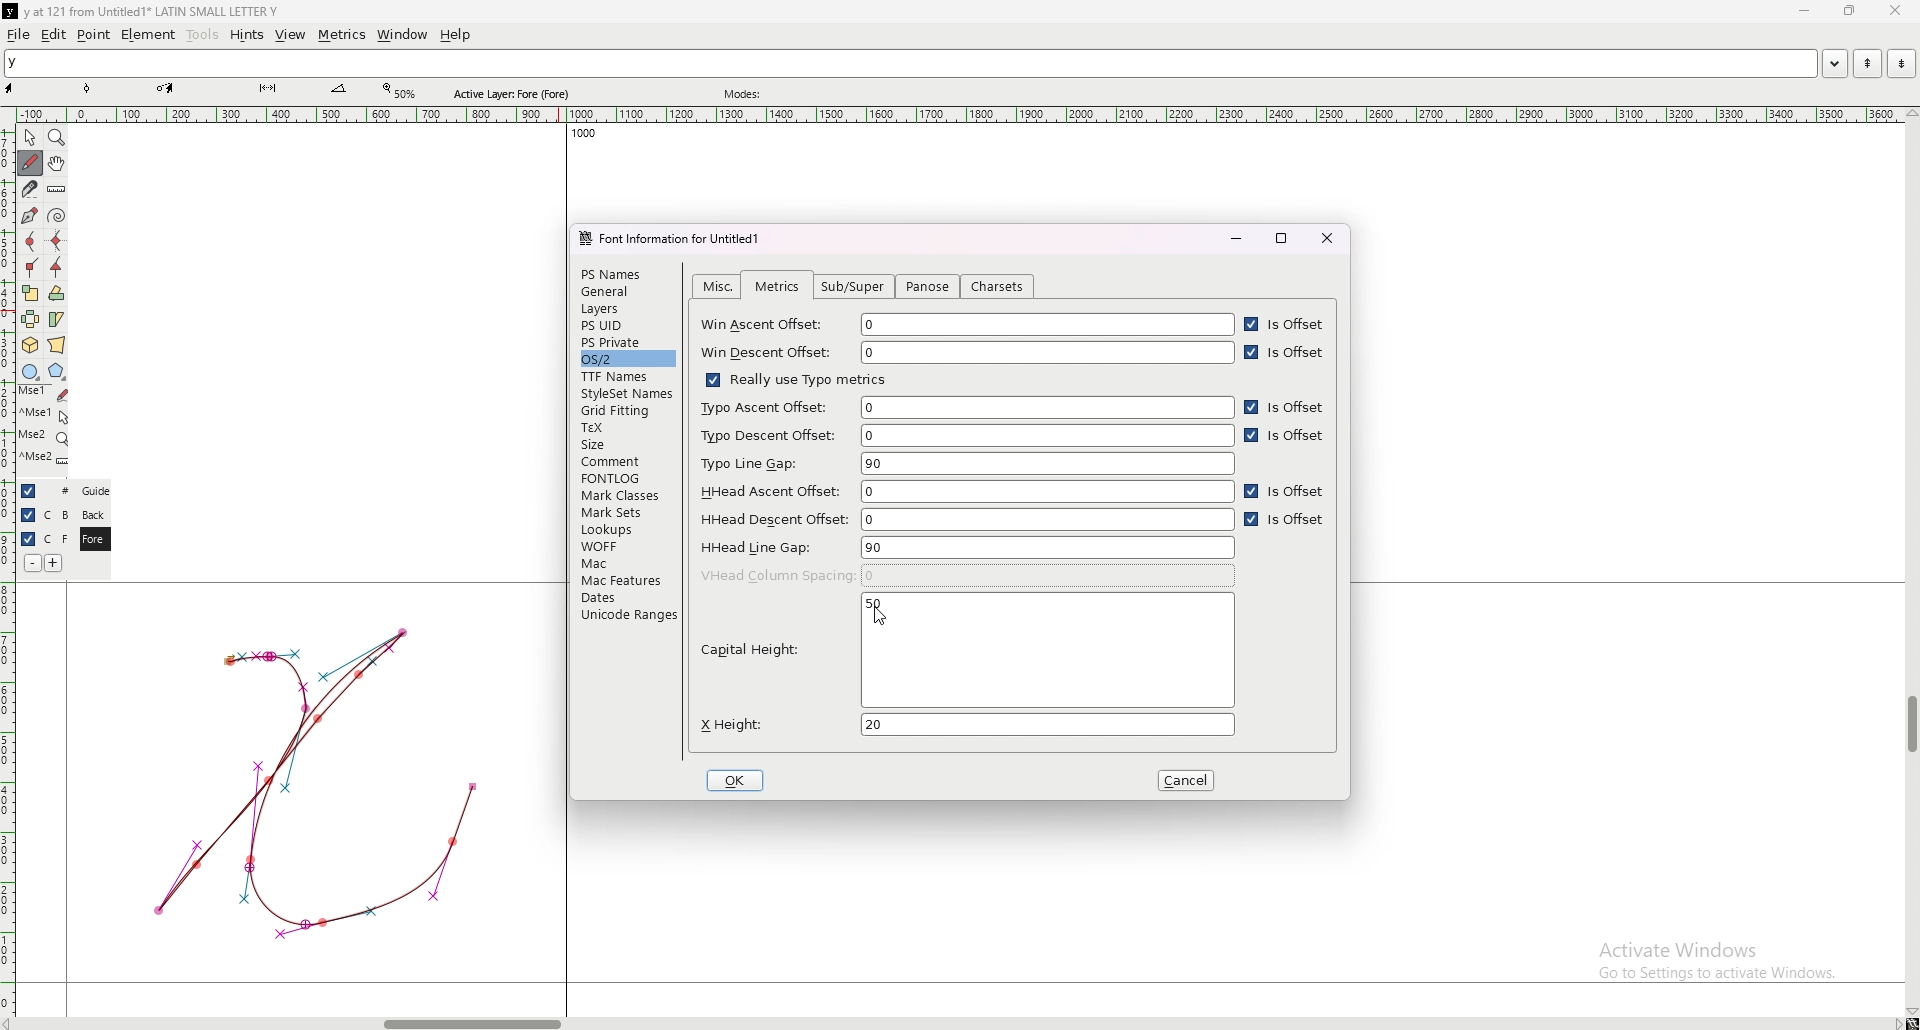 The image size is (1920, 1030). I want to click on ps names, so click(625, 273).